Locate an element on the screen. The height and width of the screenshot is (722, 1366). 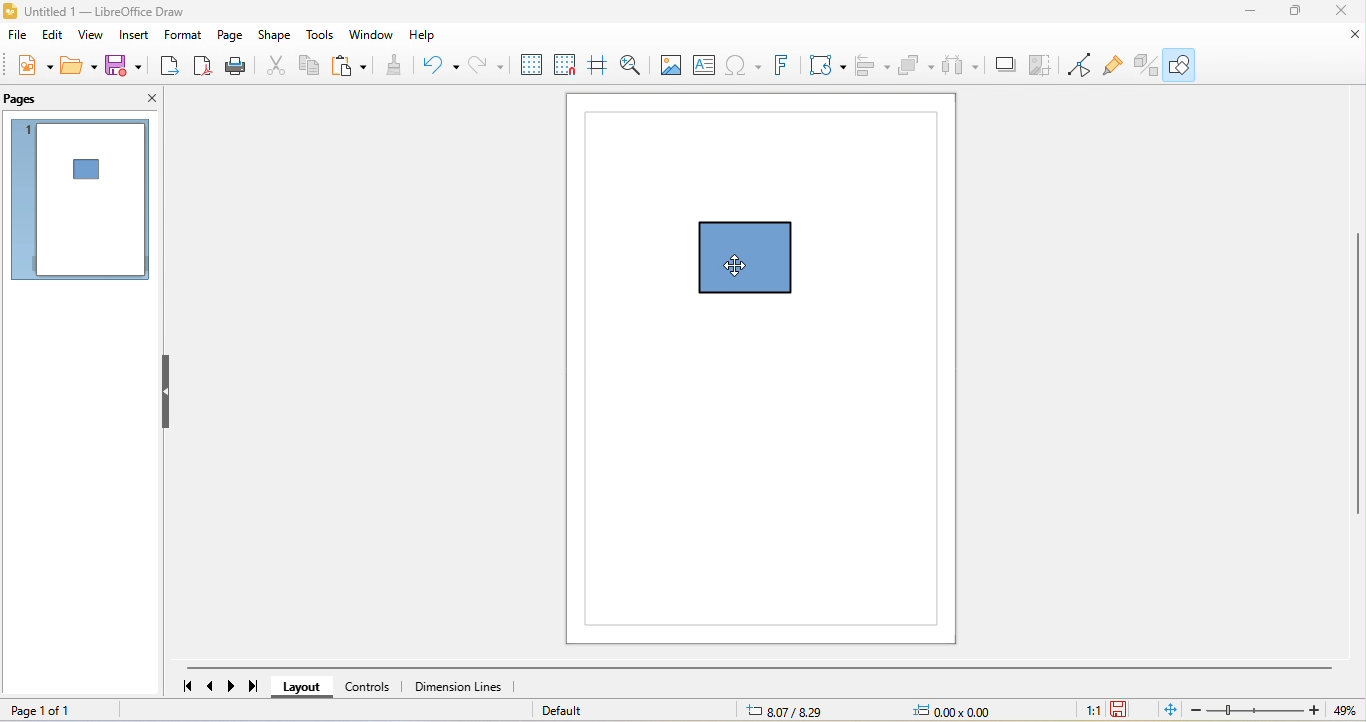
layout is located at coordinates (307, 686).